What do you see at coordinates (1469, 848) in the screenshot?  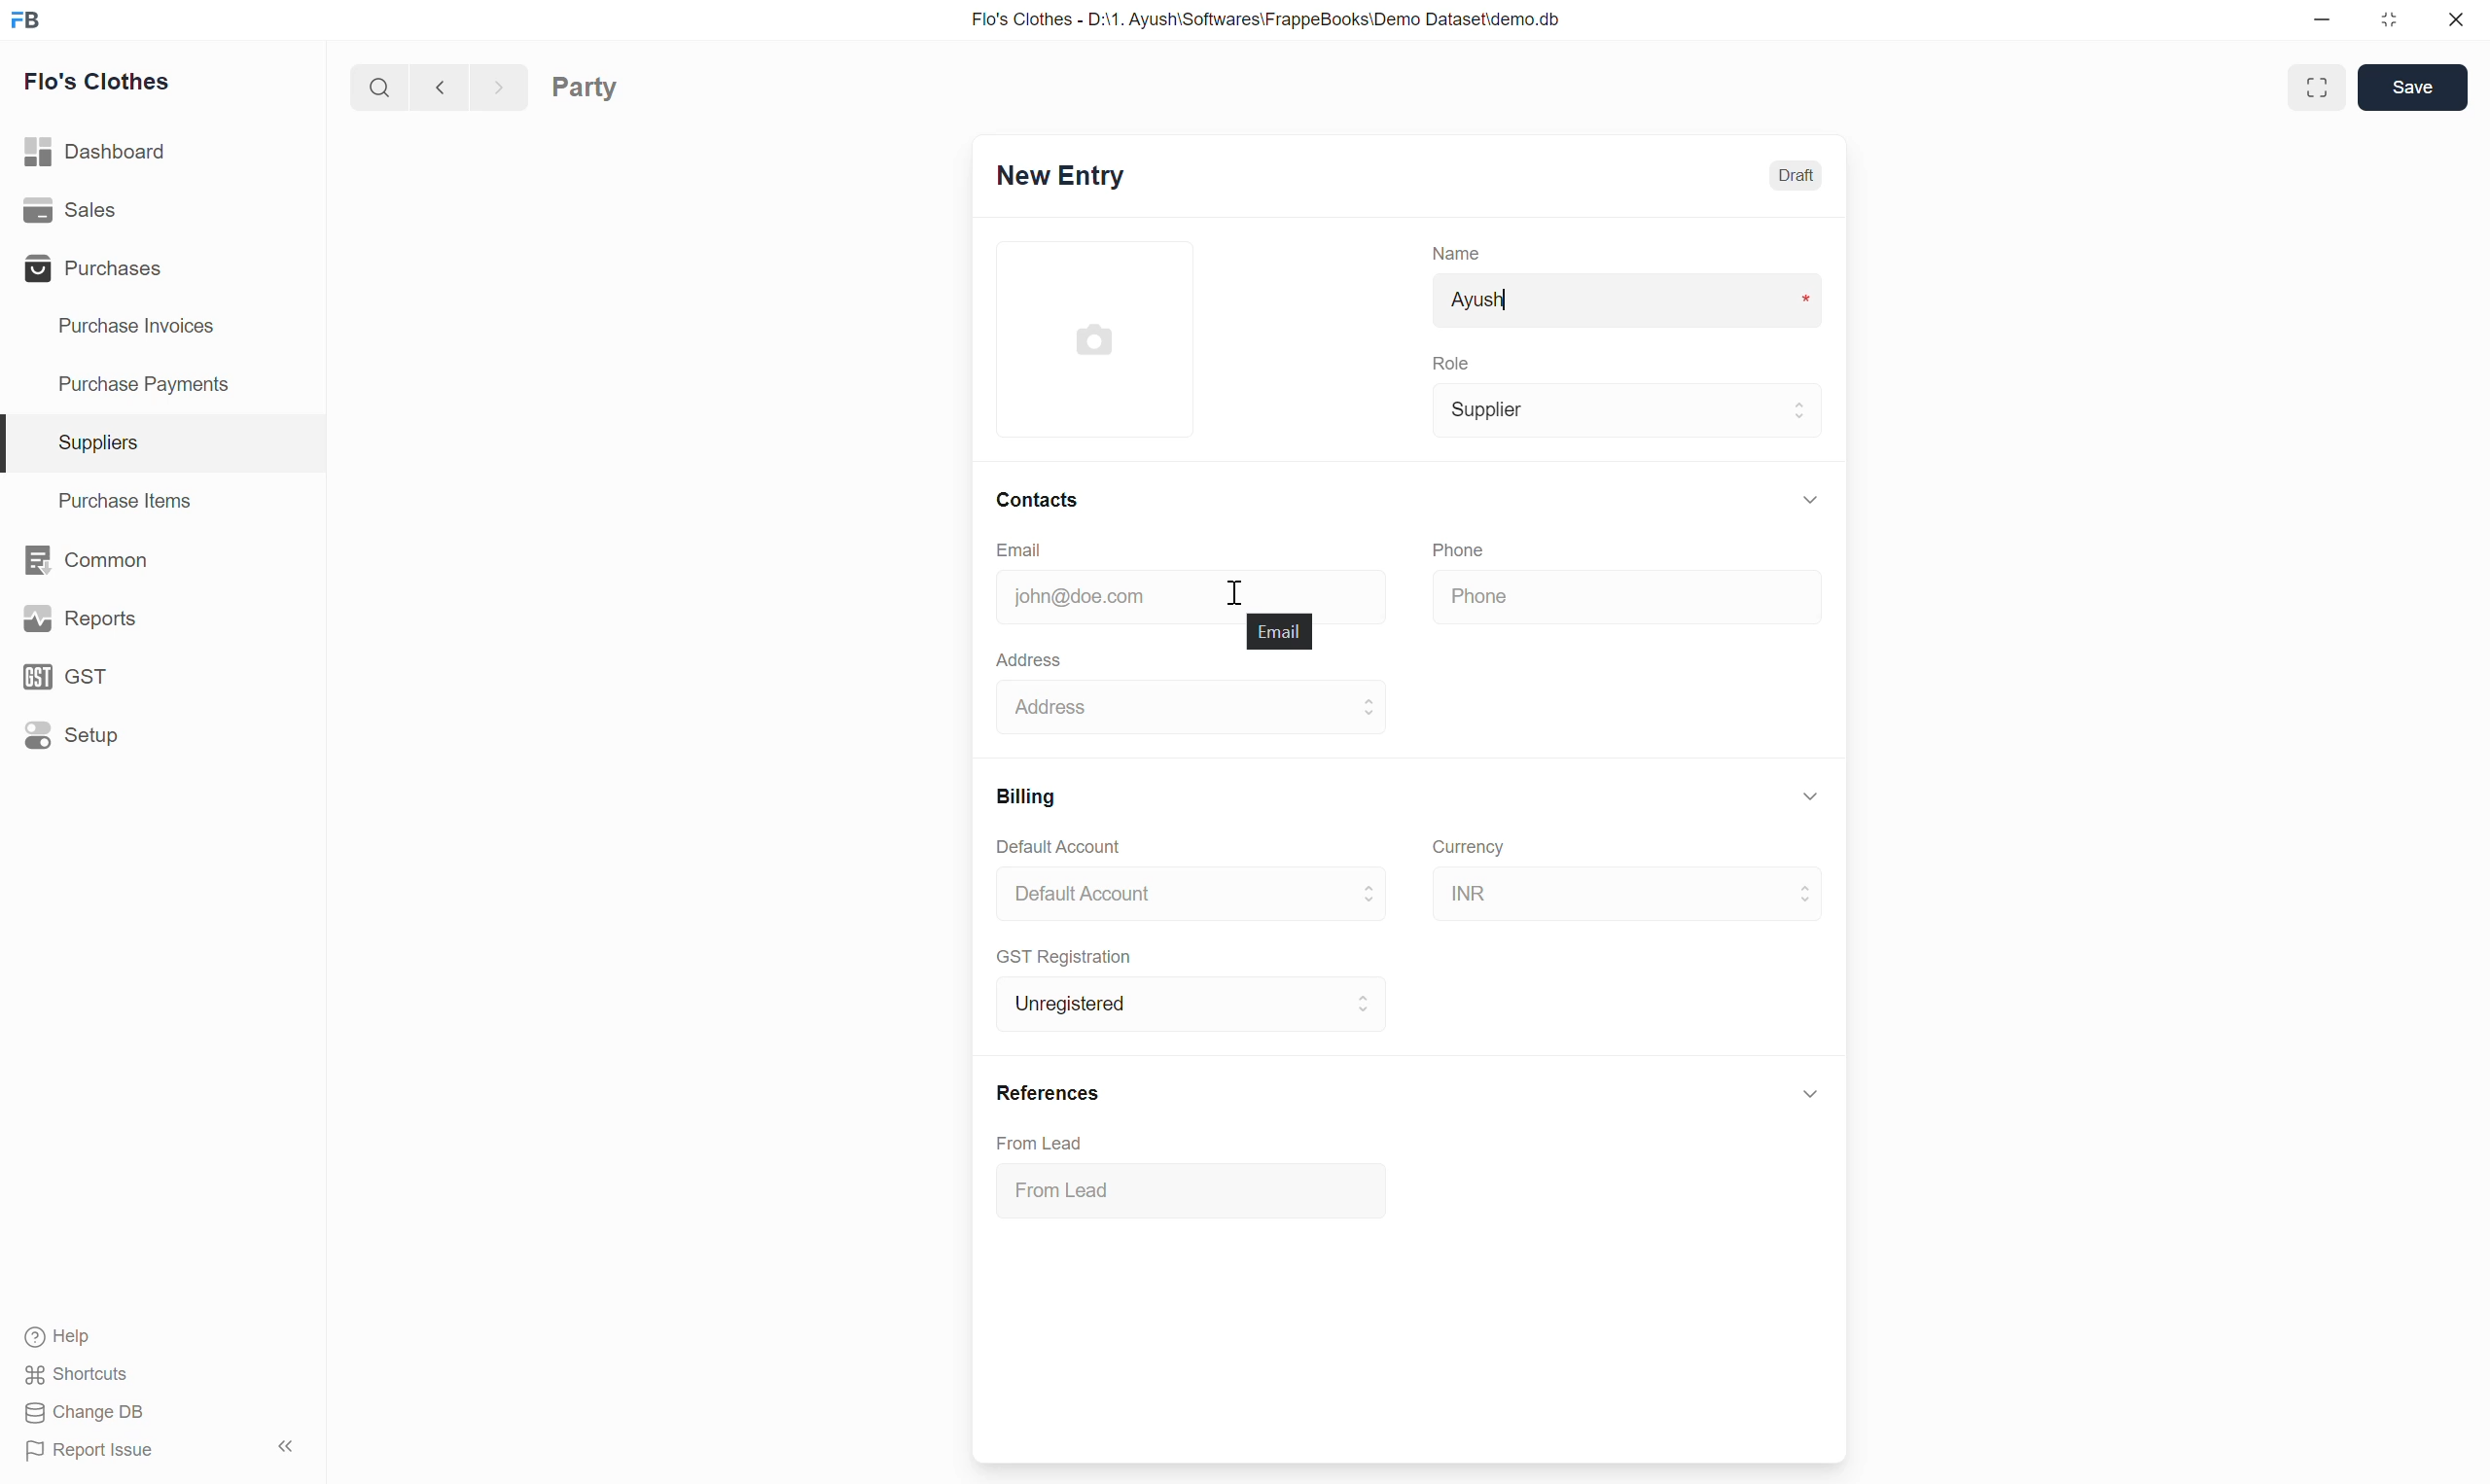 I see `Currency` at bounding box center [1469, 848].